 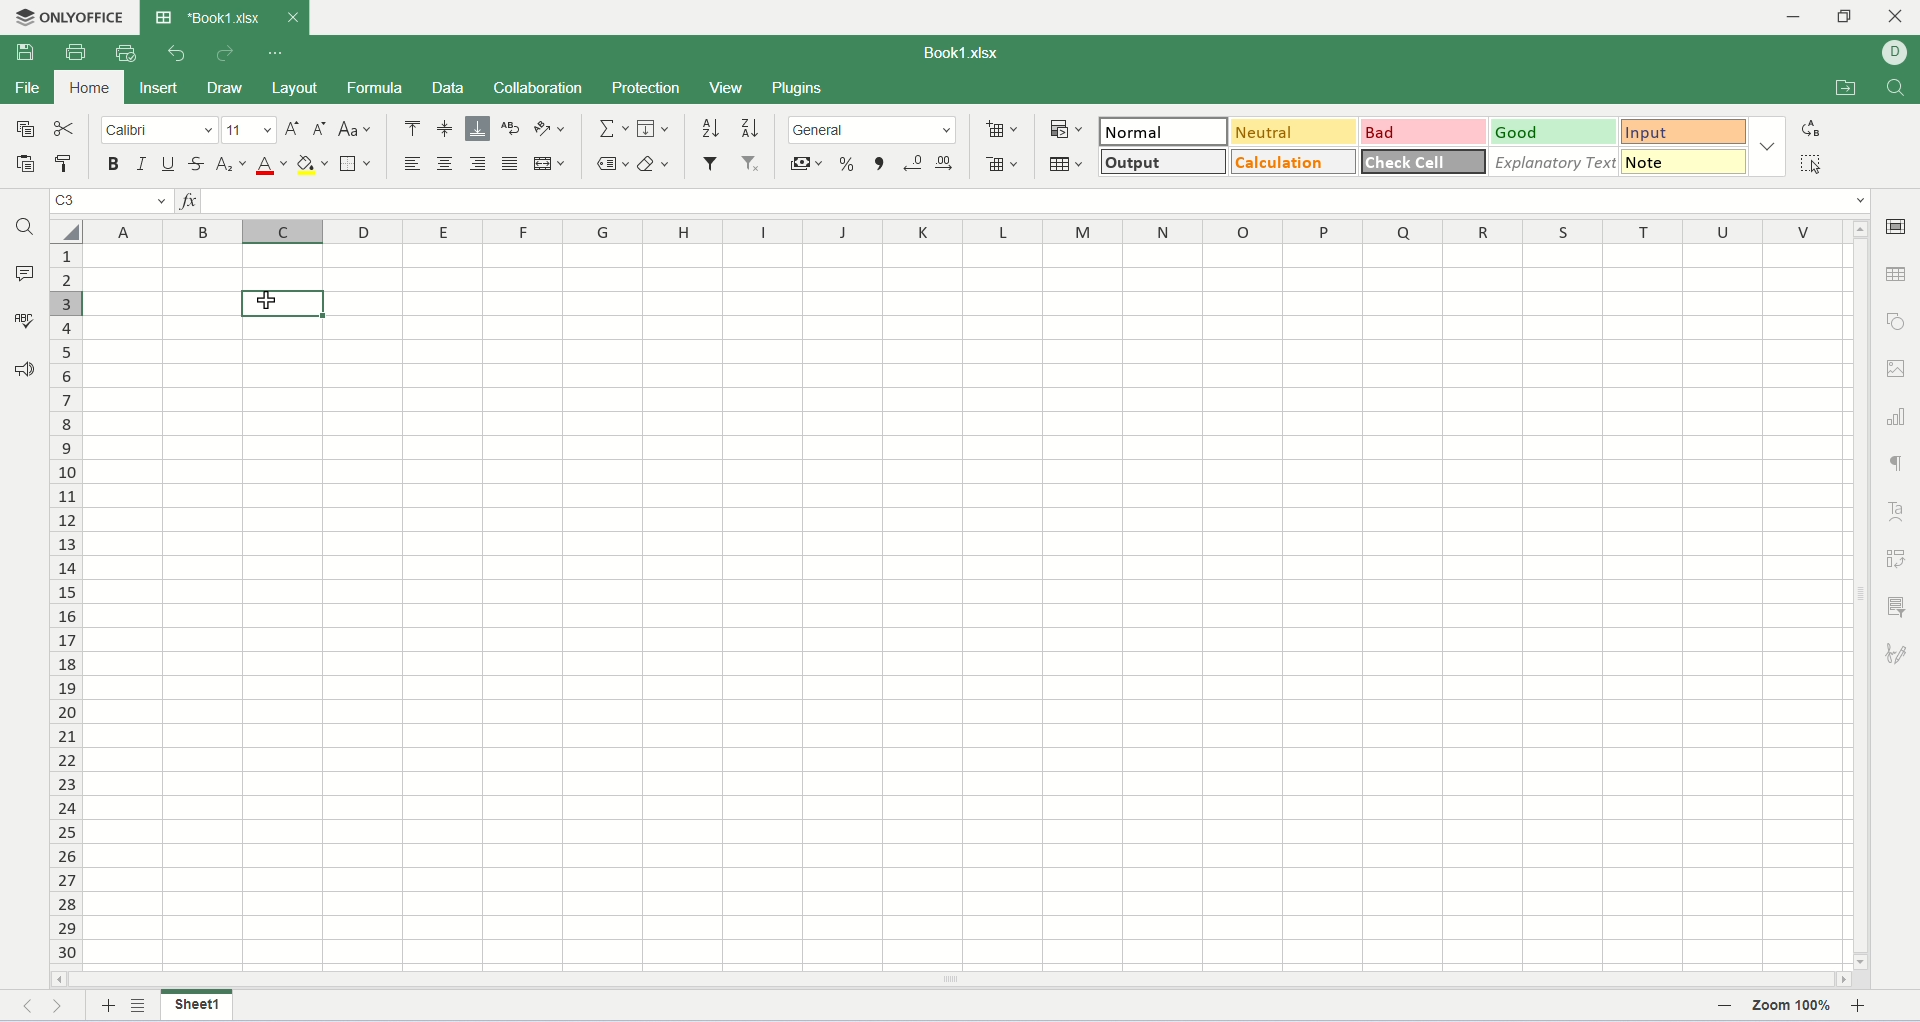 What do you see at coordinates (539, 87) in the screenshot?
I see `collaboration` at bounding box center [539, 87].